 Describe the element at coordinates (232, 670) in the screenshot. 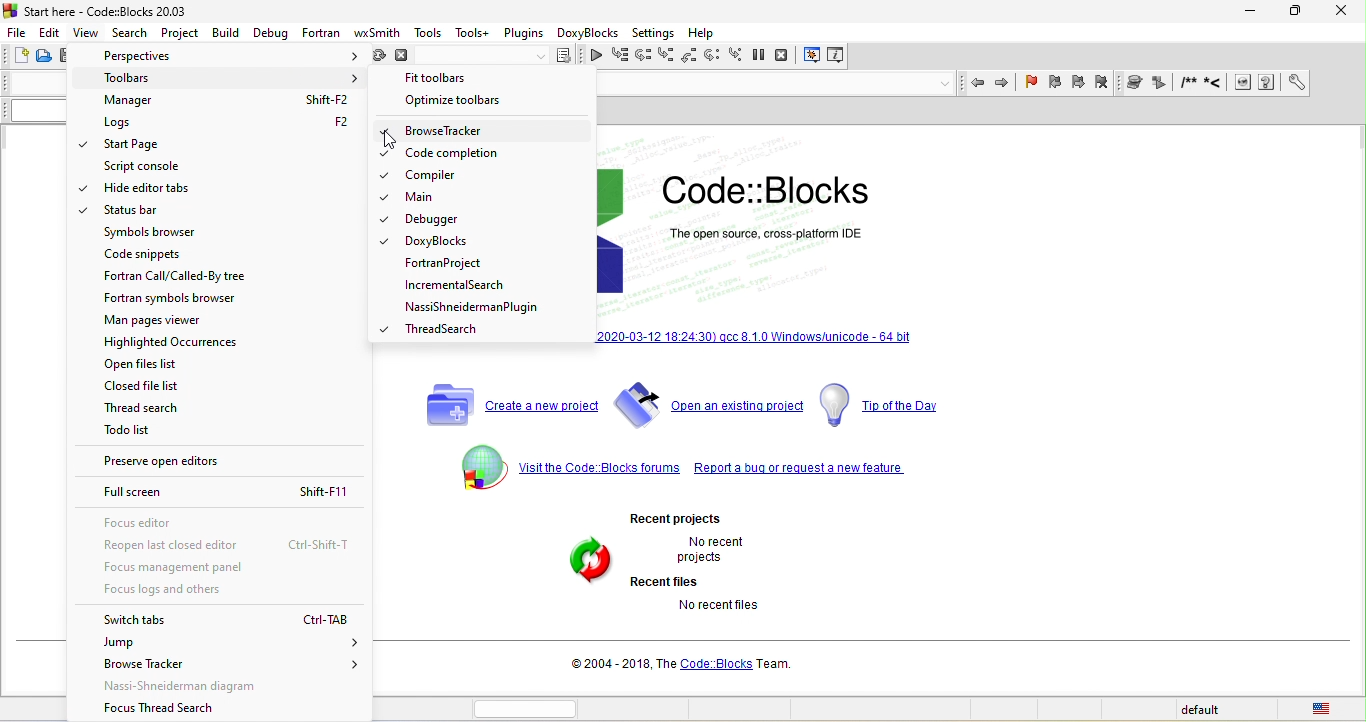

I see `browse tracker` at that location.